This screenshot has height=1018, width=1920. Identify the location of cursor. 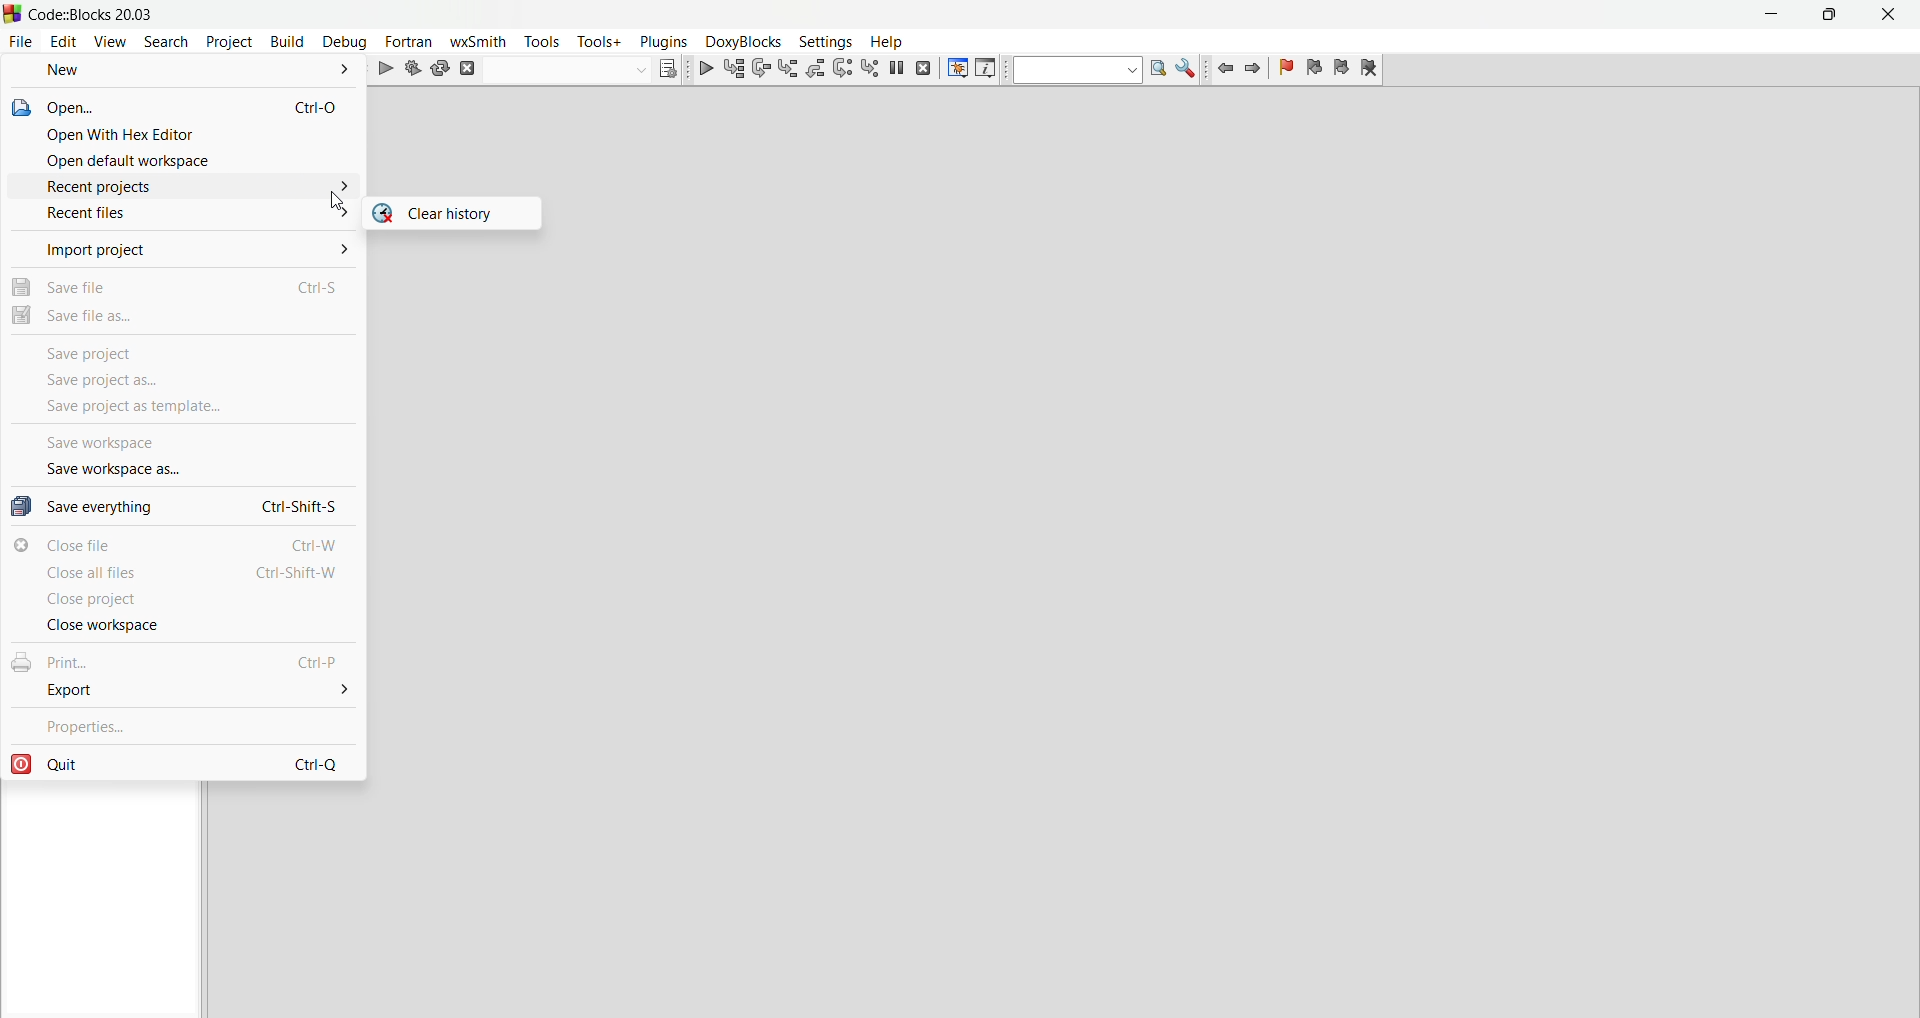
(343, 202).